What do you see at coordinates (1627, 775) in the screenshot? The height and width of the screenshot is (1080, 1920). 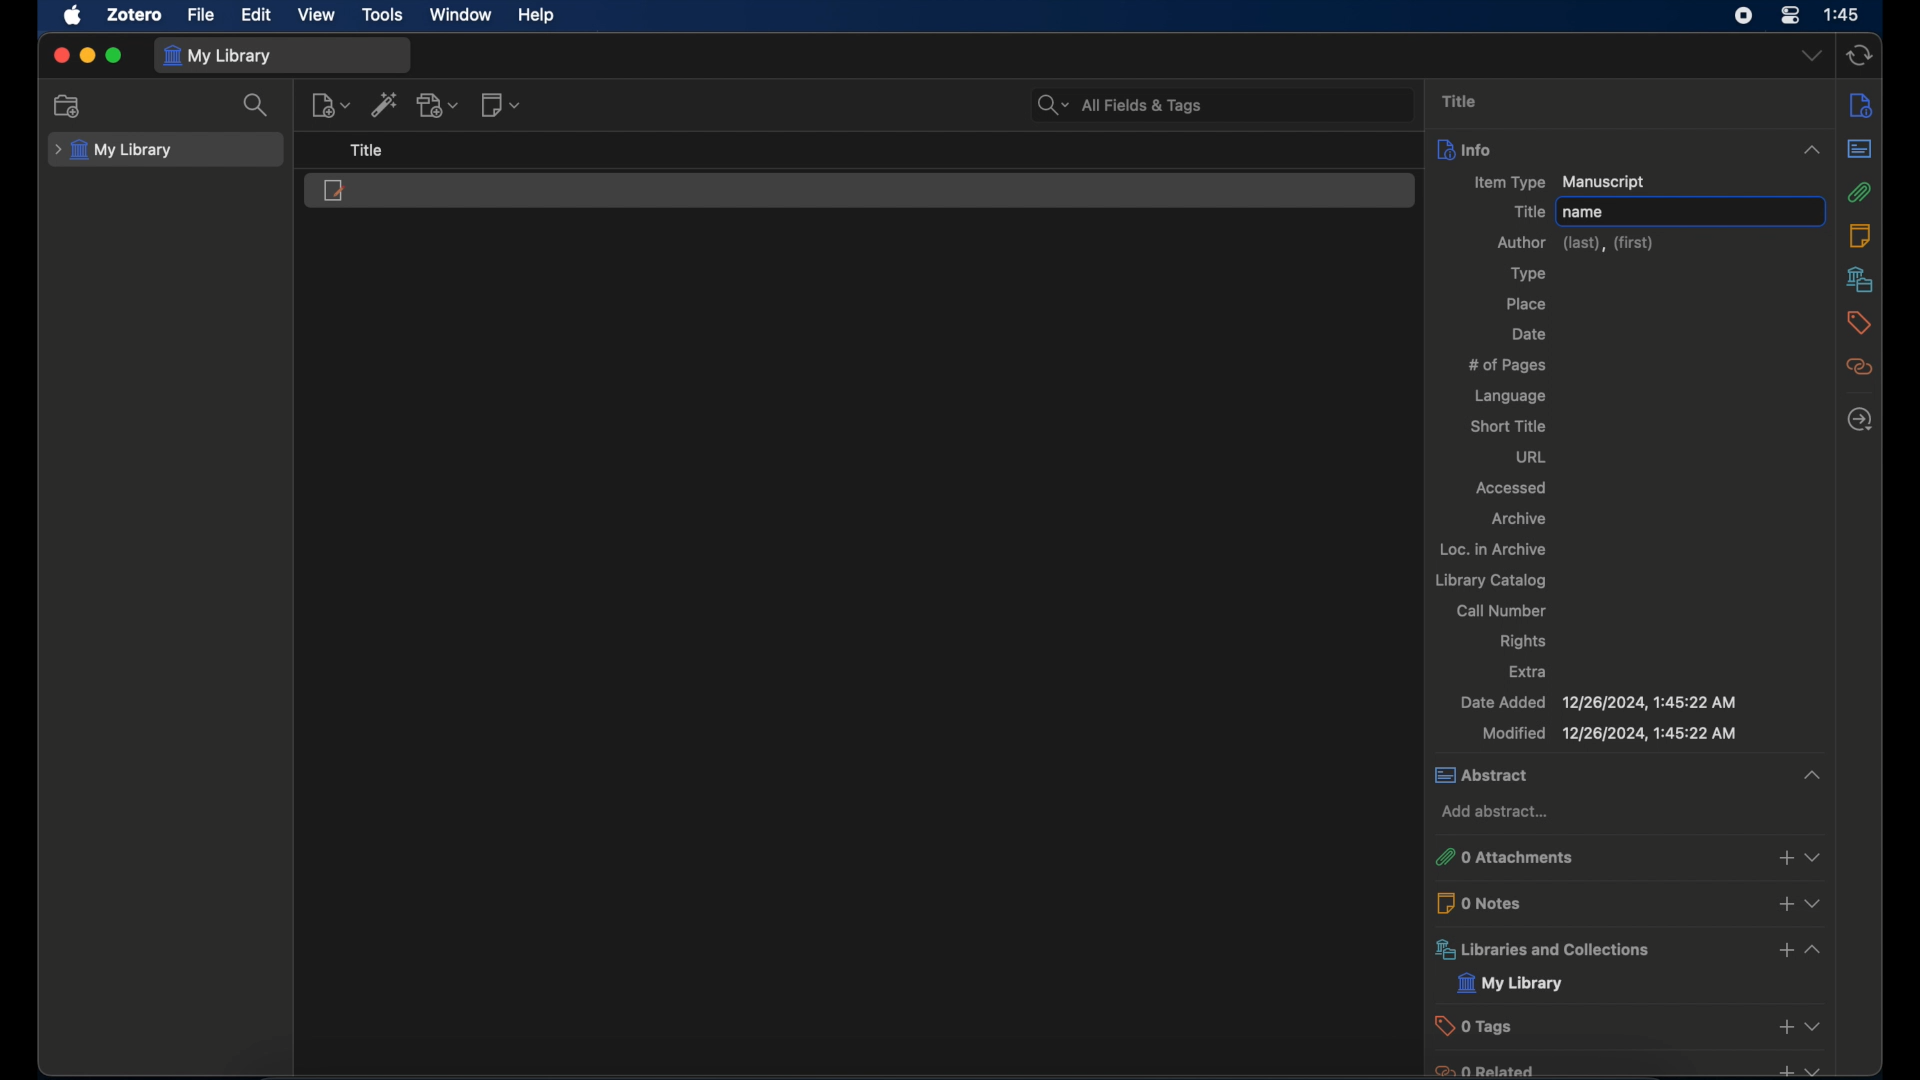 I see `abstract` at bounding box center [1627, 775].